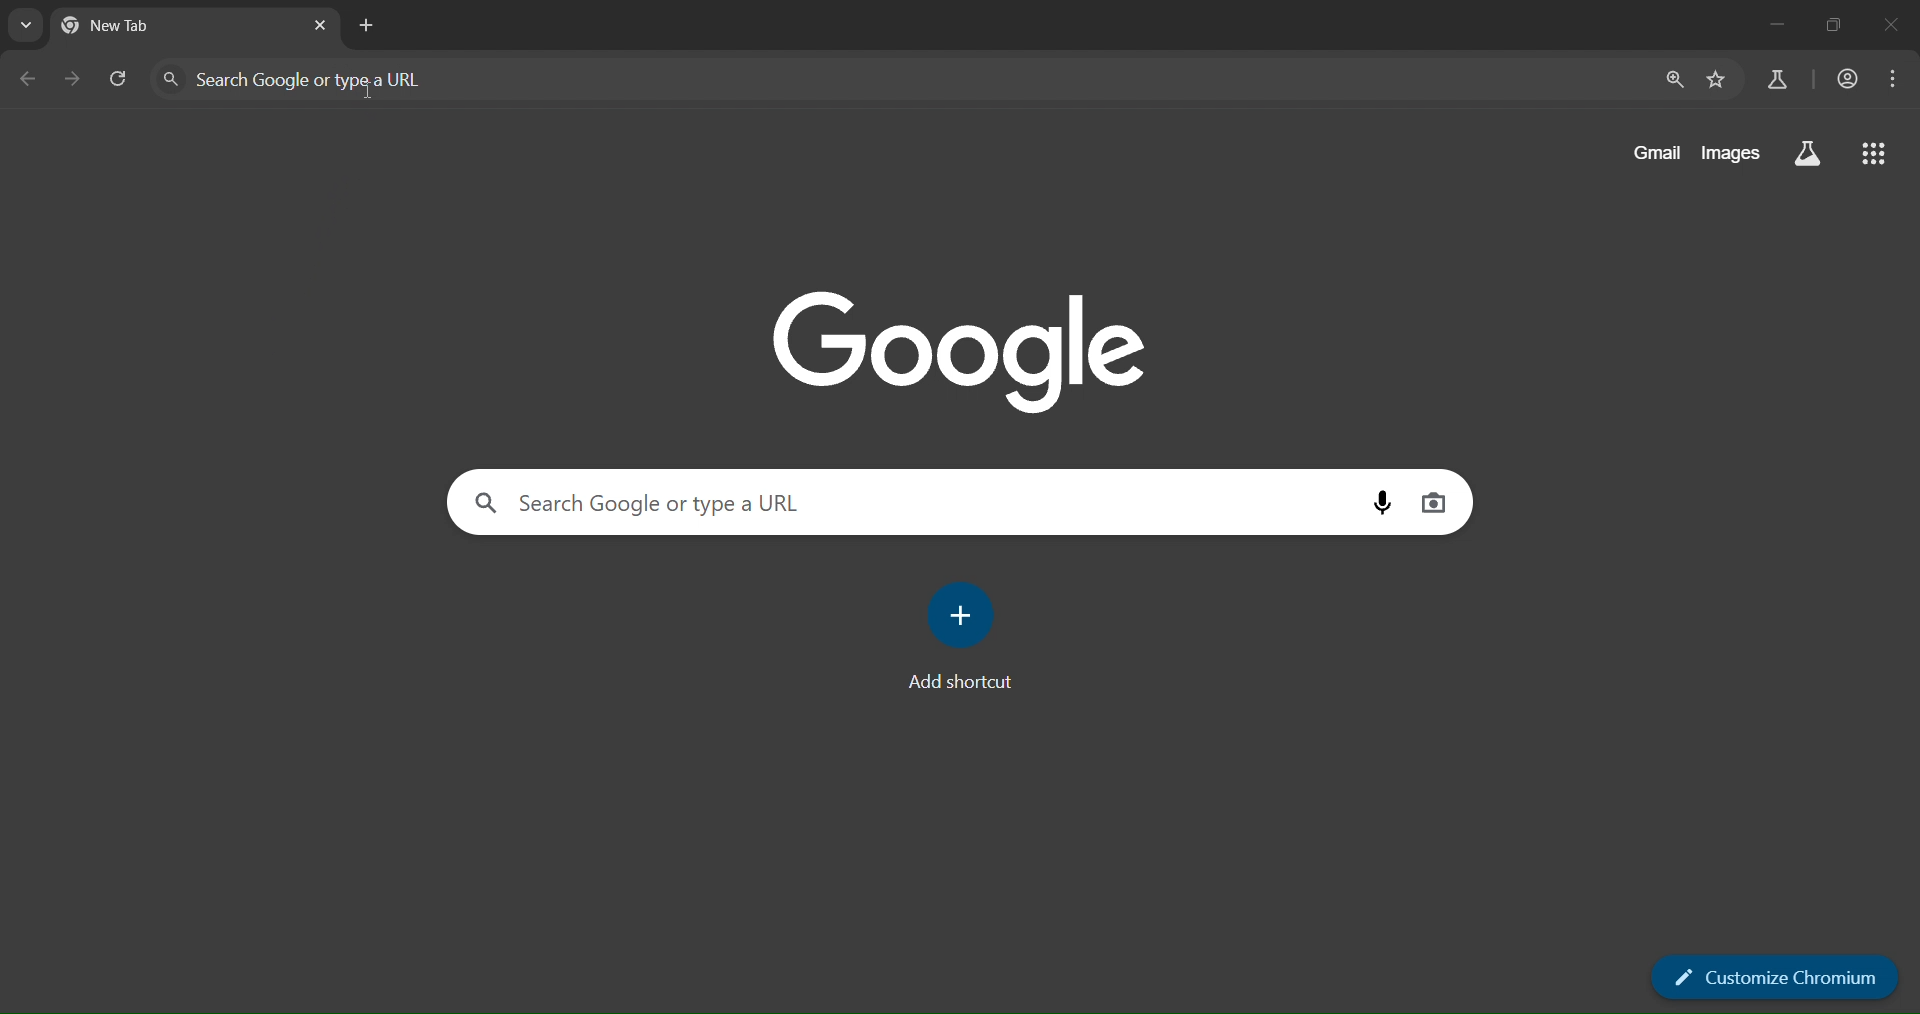 This screenshot has height=1014, width=1920. Describe the element at coordinates (1772, 978) in the screenshot. I see `customize chromium` at that location.